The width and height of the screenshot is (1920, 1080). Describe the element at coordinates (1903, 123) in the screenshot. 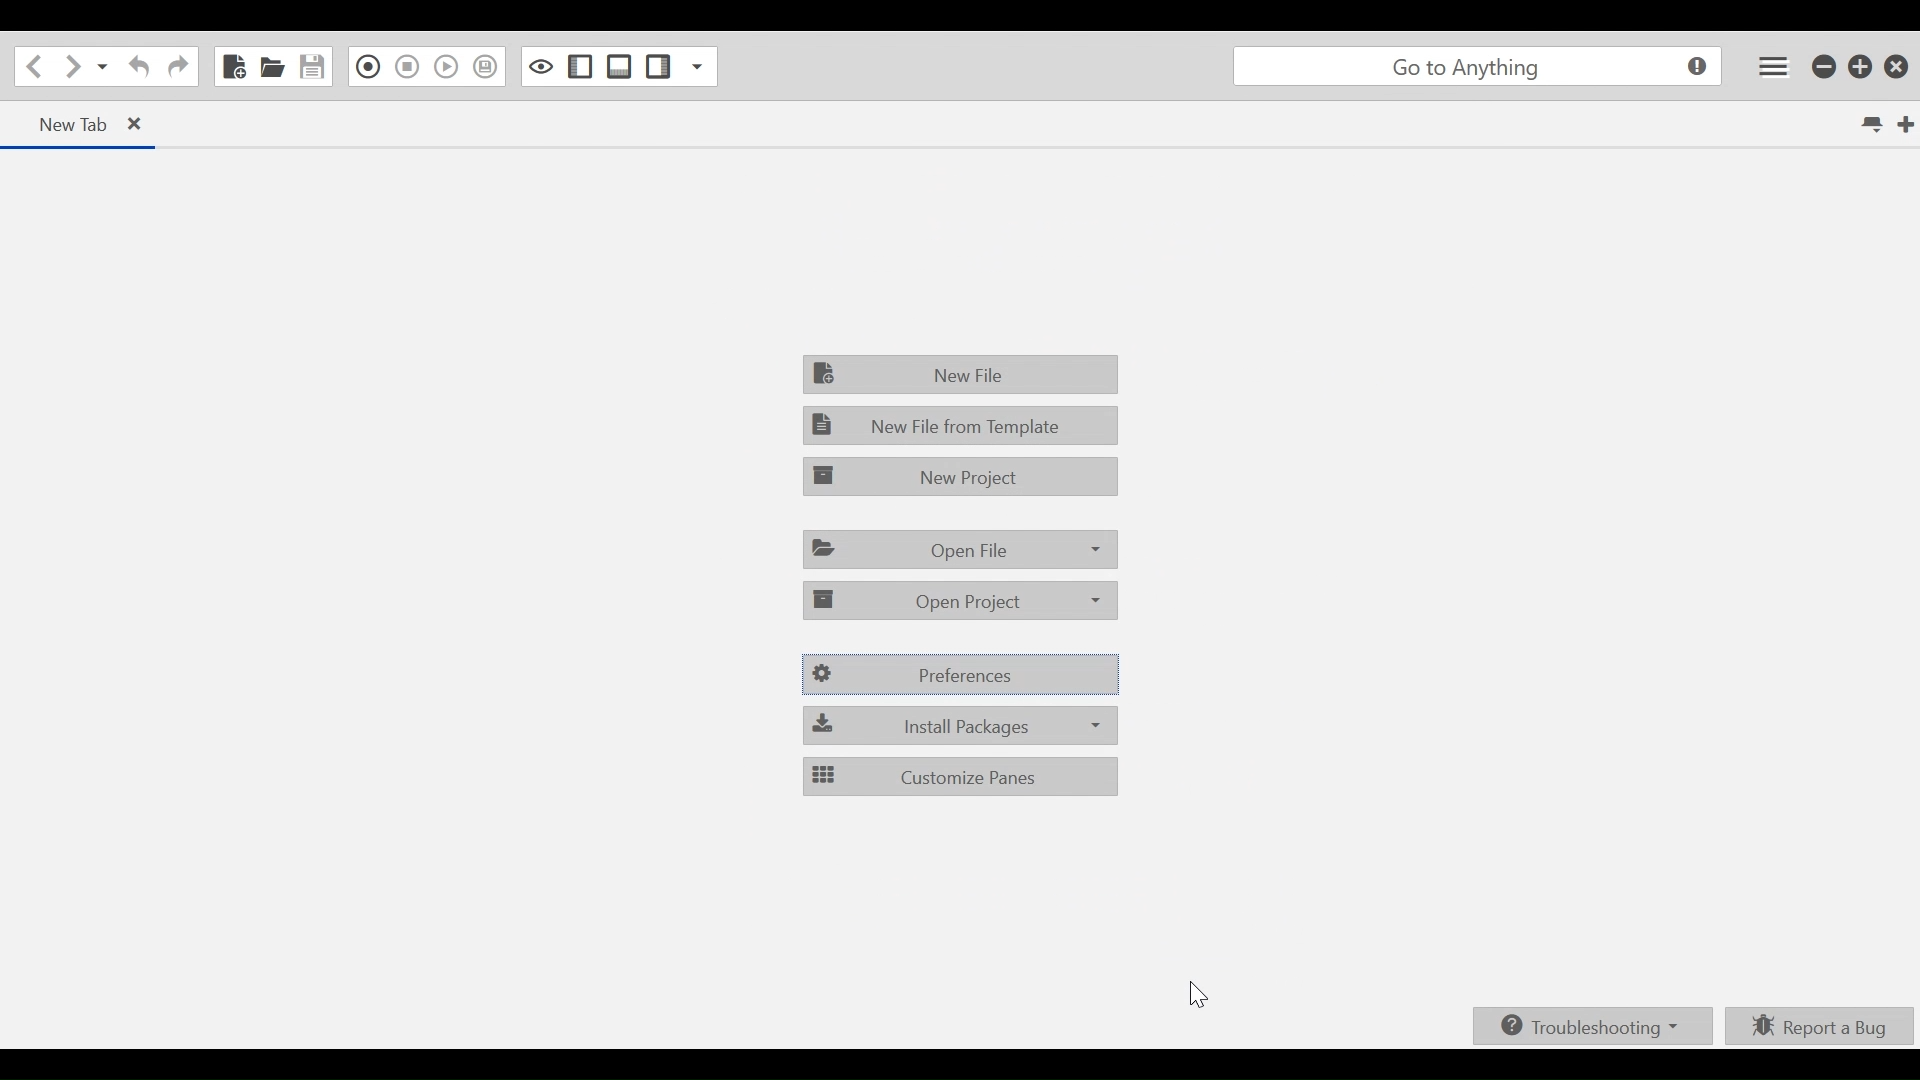

I see `New Tab ` at that location.